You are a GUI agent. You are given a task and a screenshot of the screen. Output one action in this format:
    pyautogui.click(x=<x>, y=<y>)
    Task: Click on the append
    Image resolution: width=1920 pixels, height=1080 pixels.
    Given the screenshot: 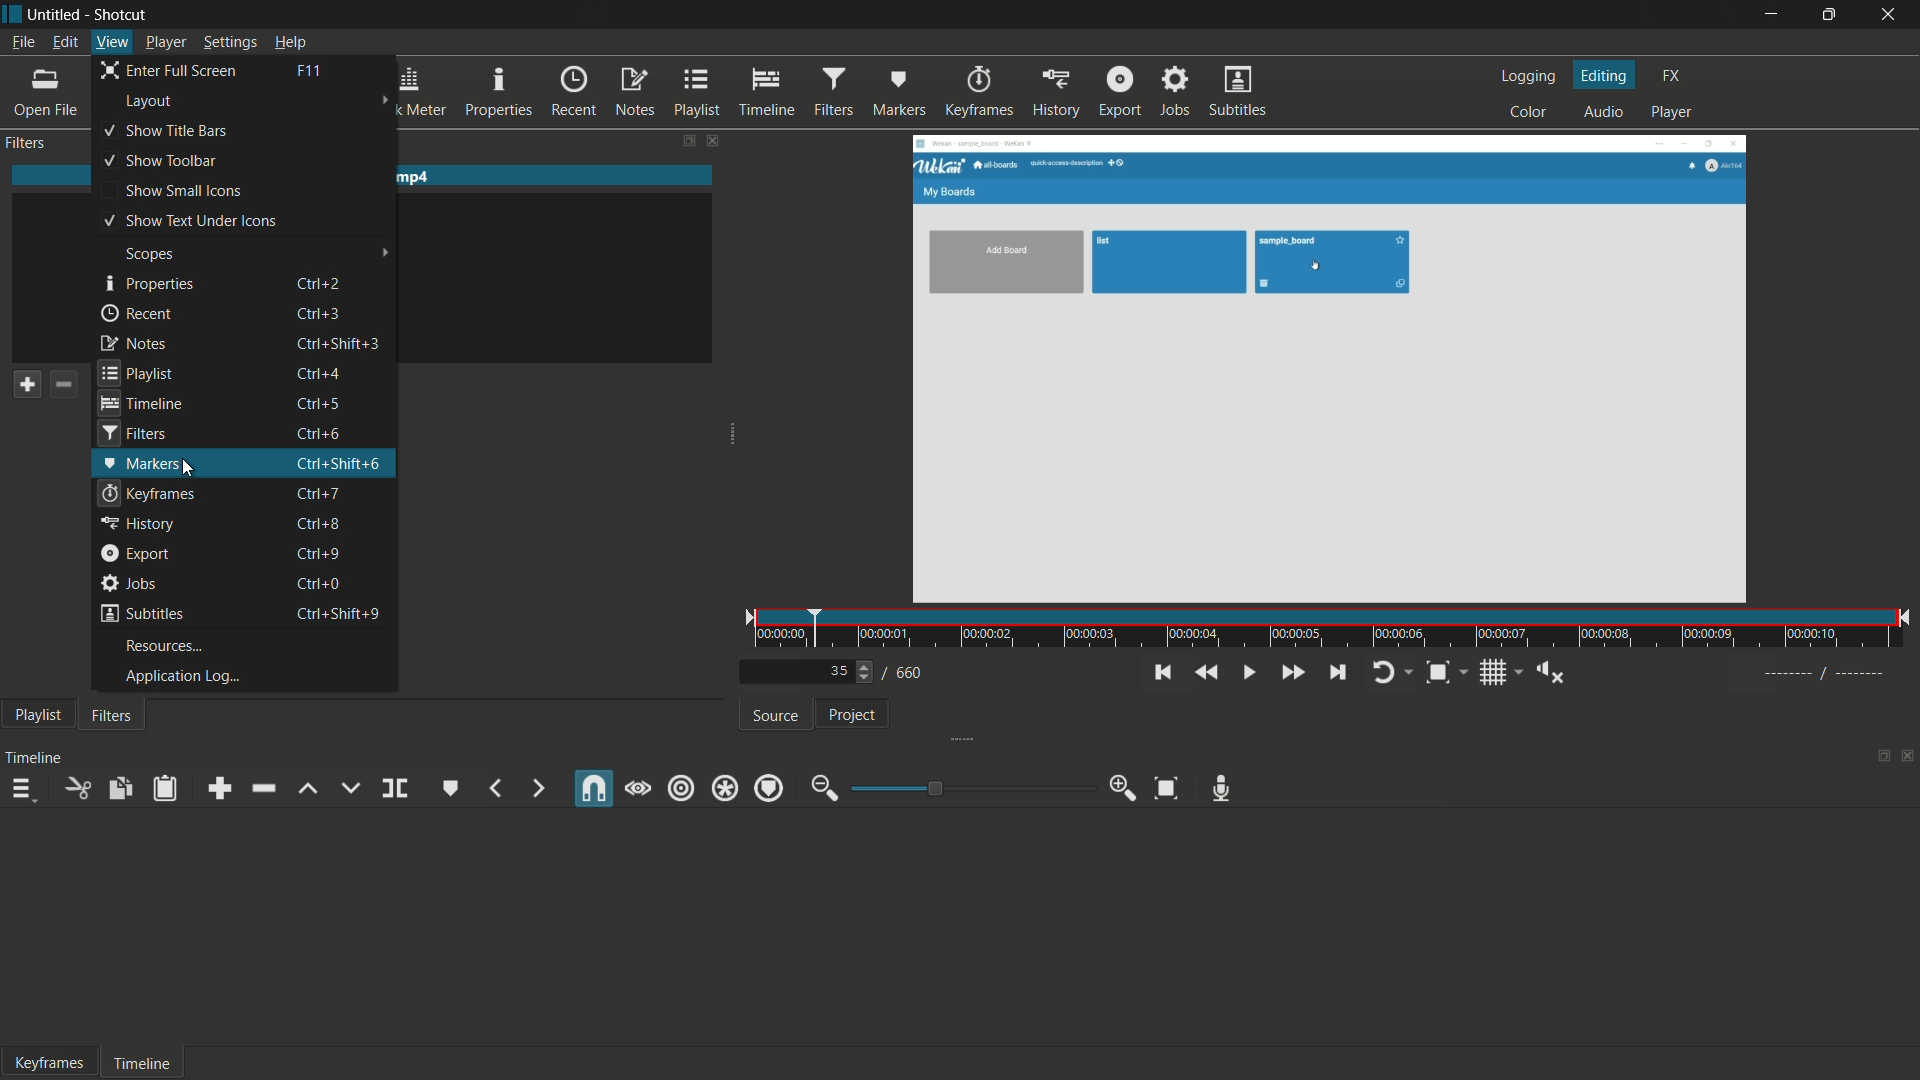 What is the action you would take?
    pyautogui.click(x=220, y=787)
    